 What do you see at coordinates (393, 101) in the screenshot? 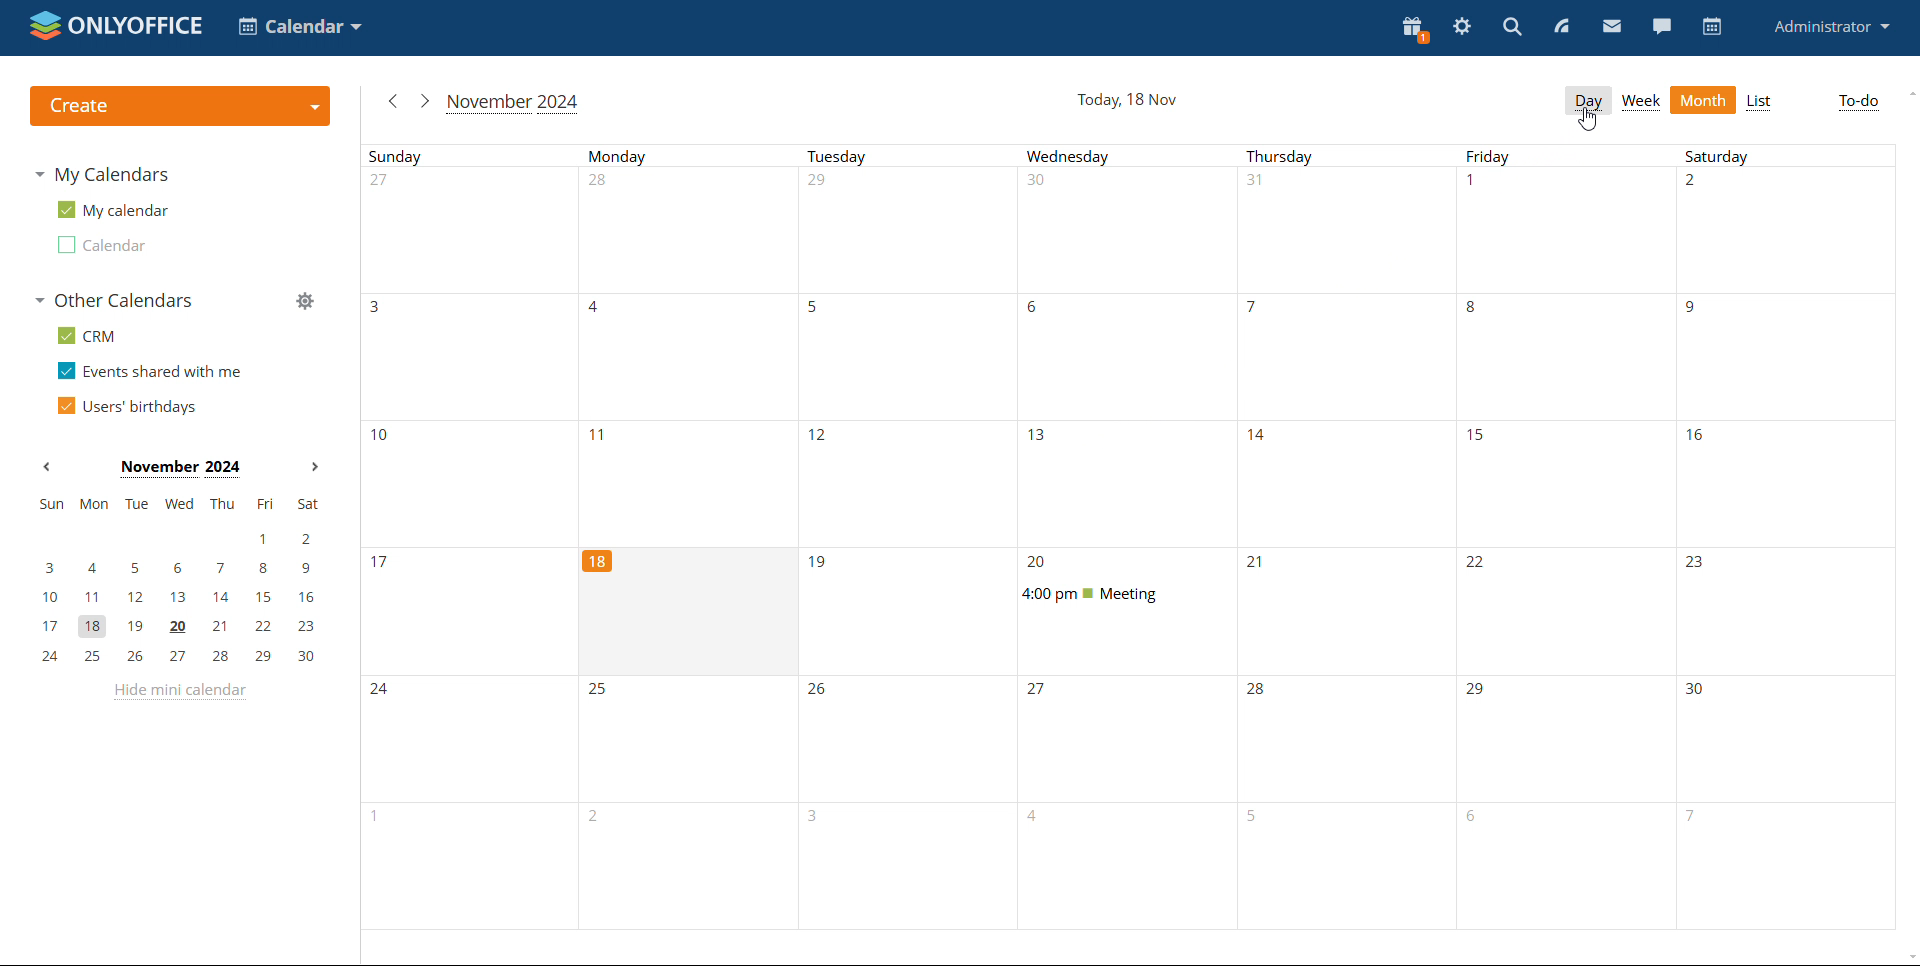
I see `previous month` at bounding box center [393, 101].